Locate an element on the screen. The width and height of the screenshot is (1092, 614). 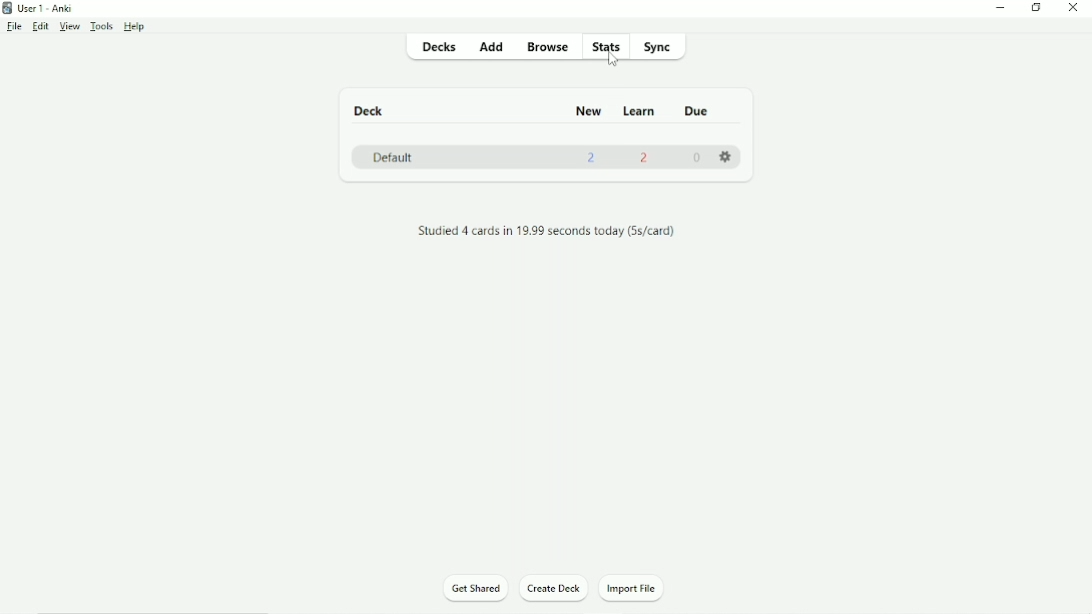
2 is located at coordinates (646, 157).